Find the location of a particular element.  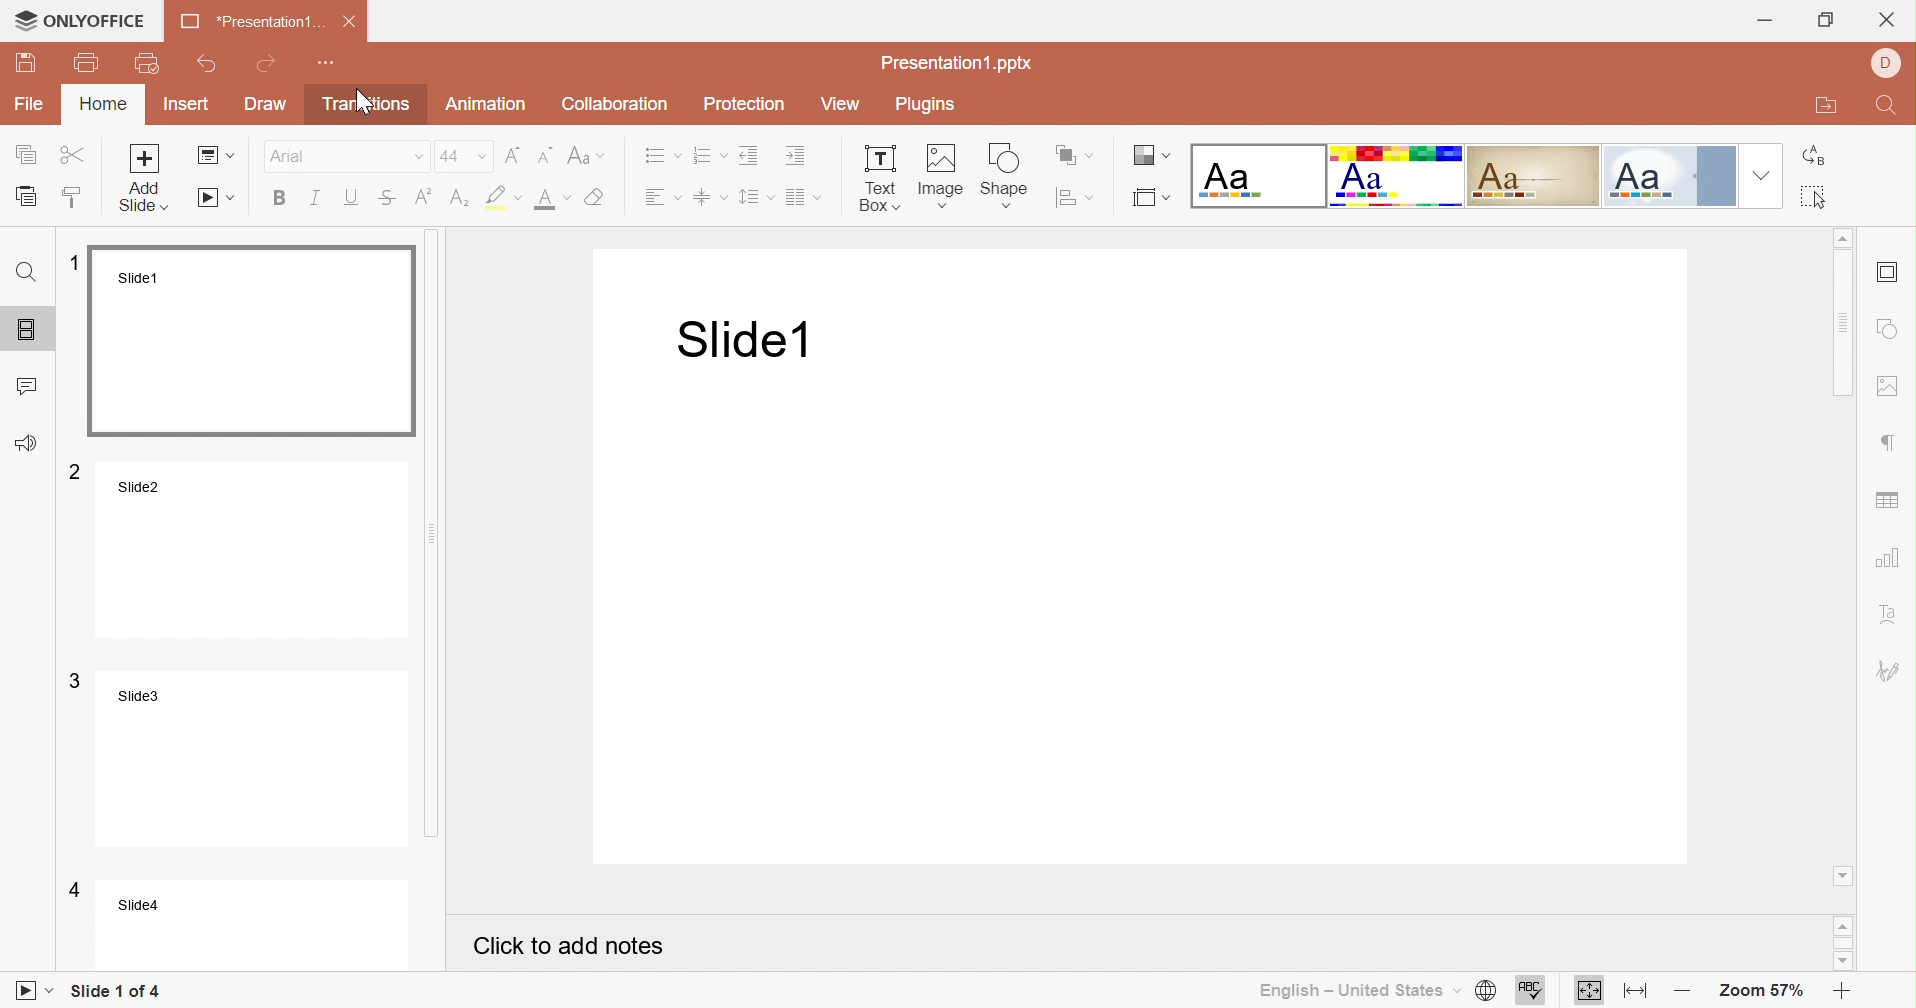

Plugins is located at coordinates (922, 103).